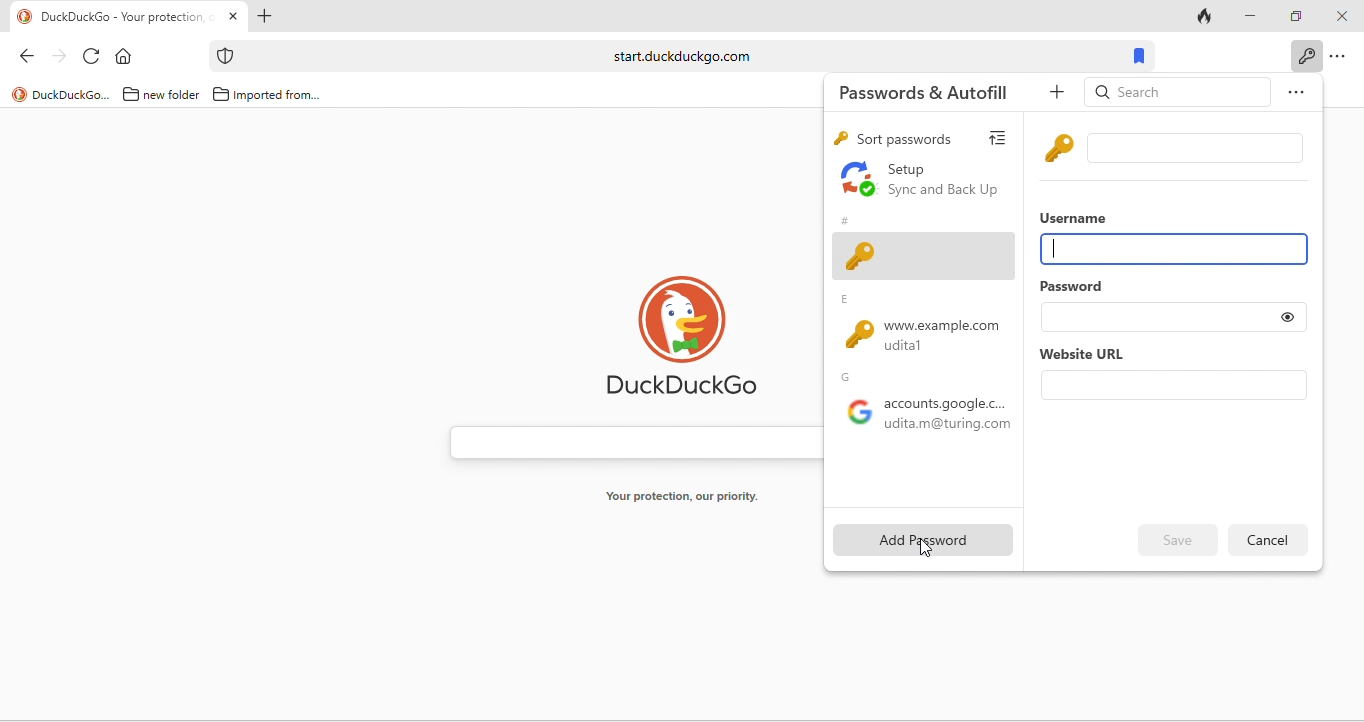  I want to click on logo, so click(19, 94).